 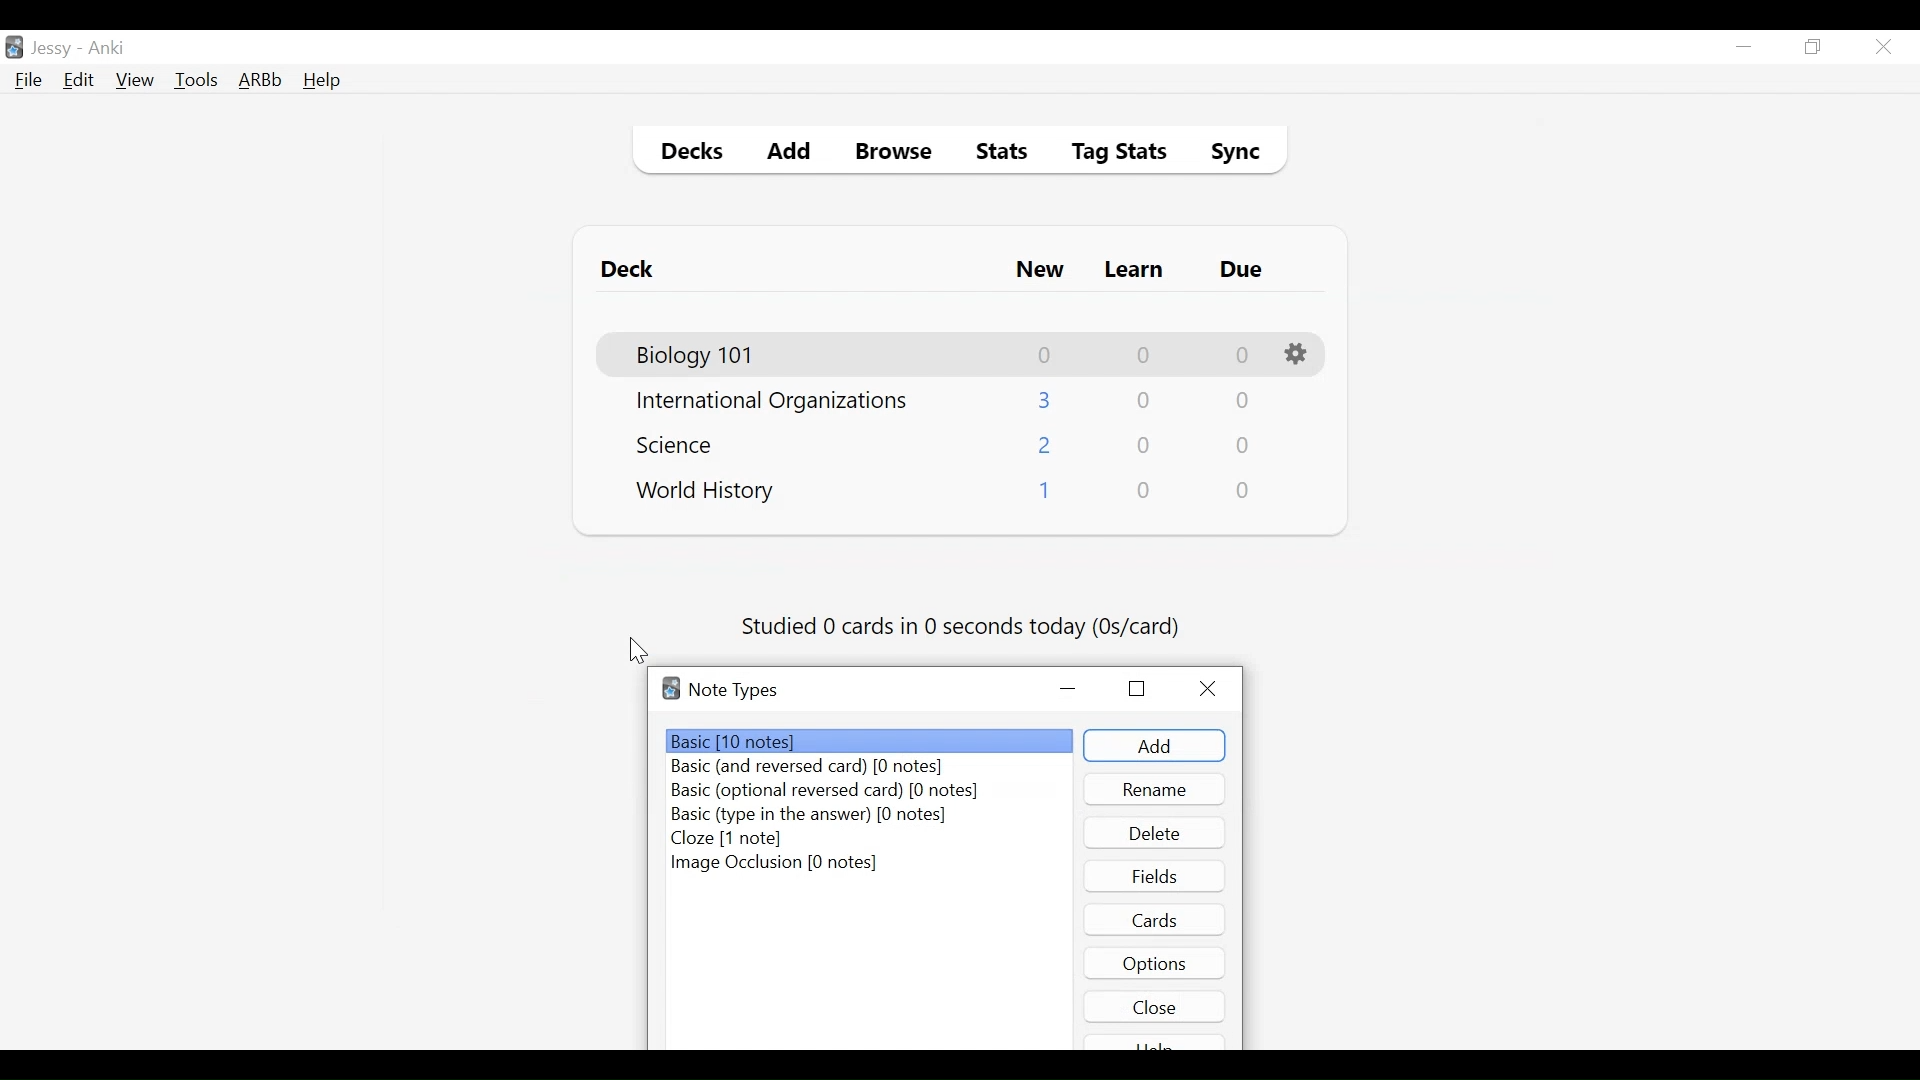 I want to click on Basic (and reversed card)  (number of notes), so click(x=818, y=768).